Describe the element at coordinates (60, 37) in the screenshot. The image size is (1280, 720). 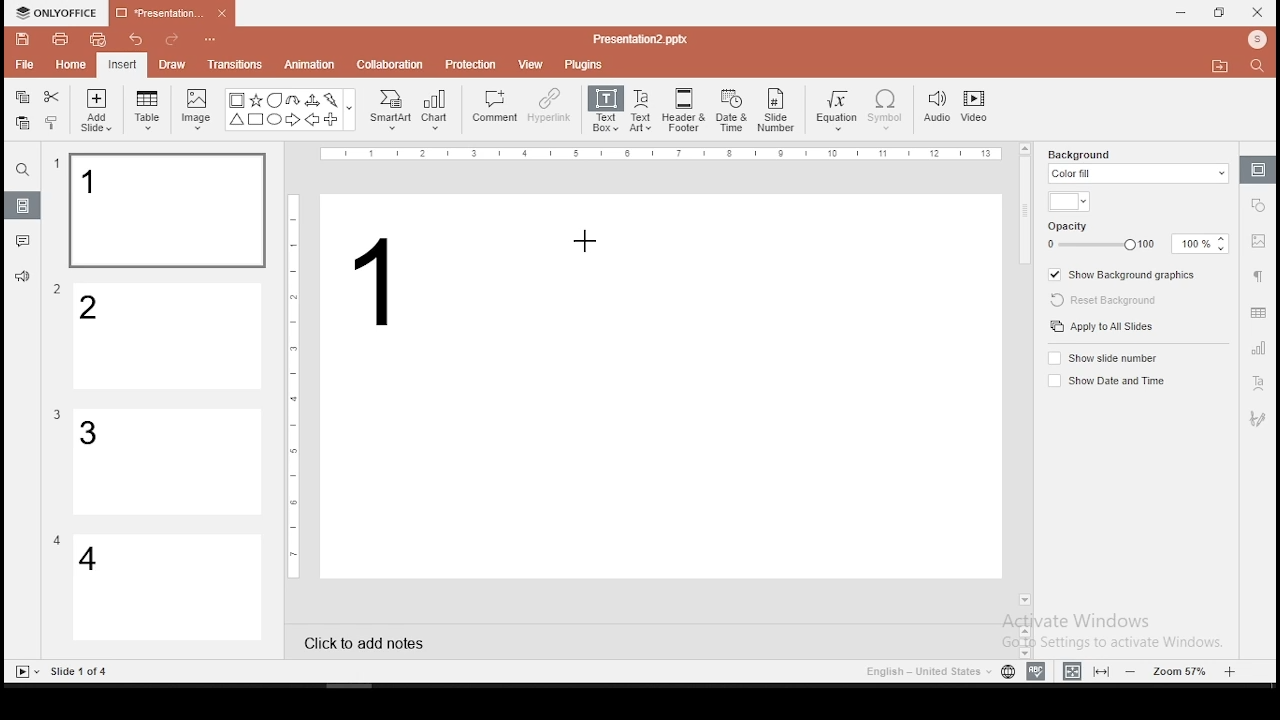
I see `print file` at that location.